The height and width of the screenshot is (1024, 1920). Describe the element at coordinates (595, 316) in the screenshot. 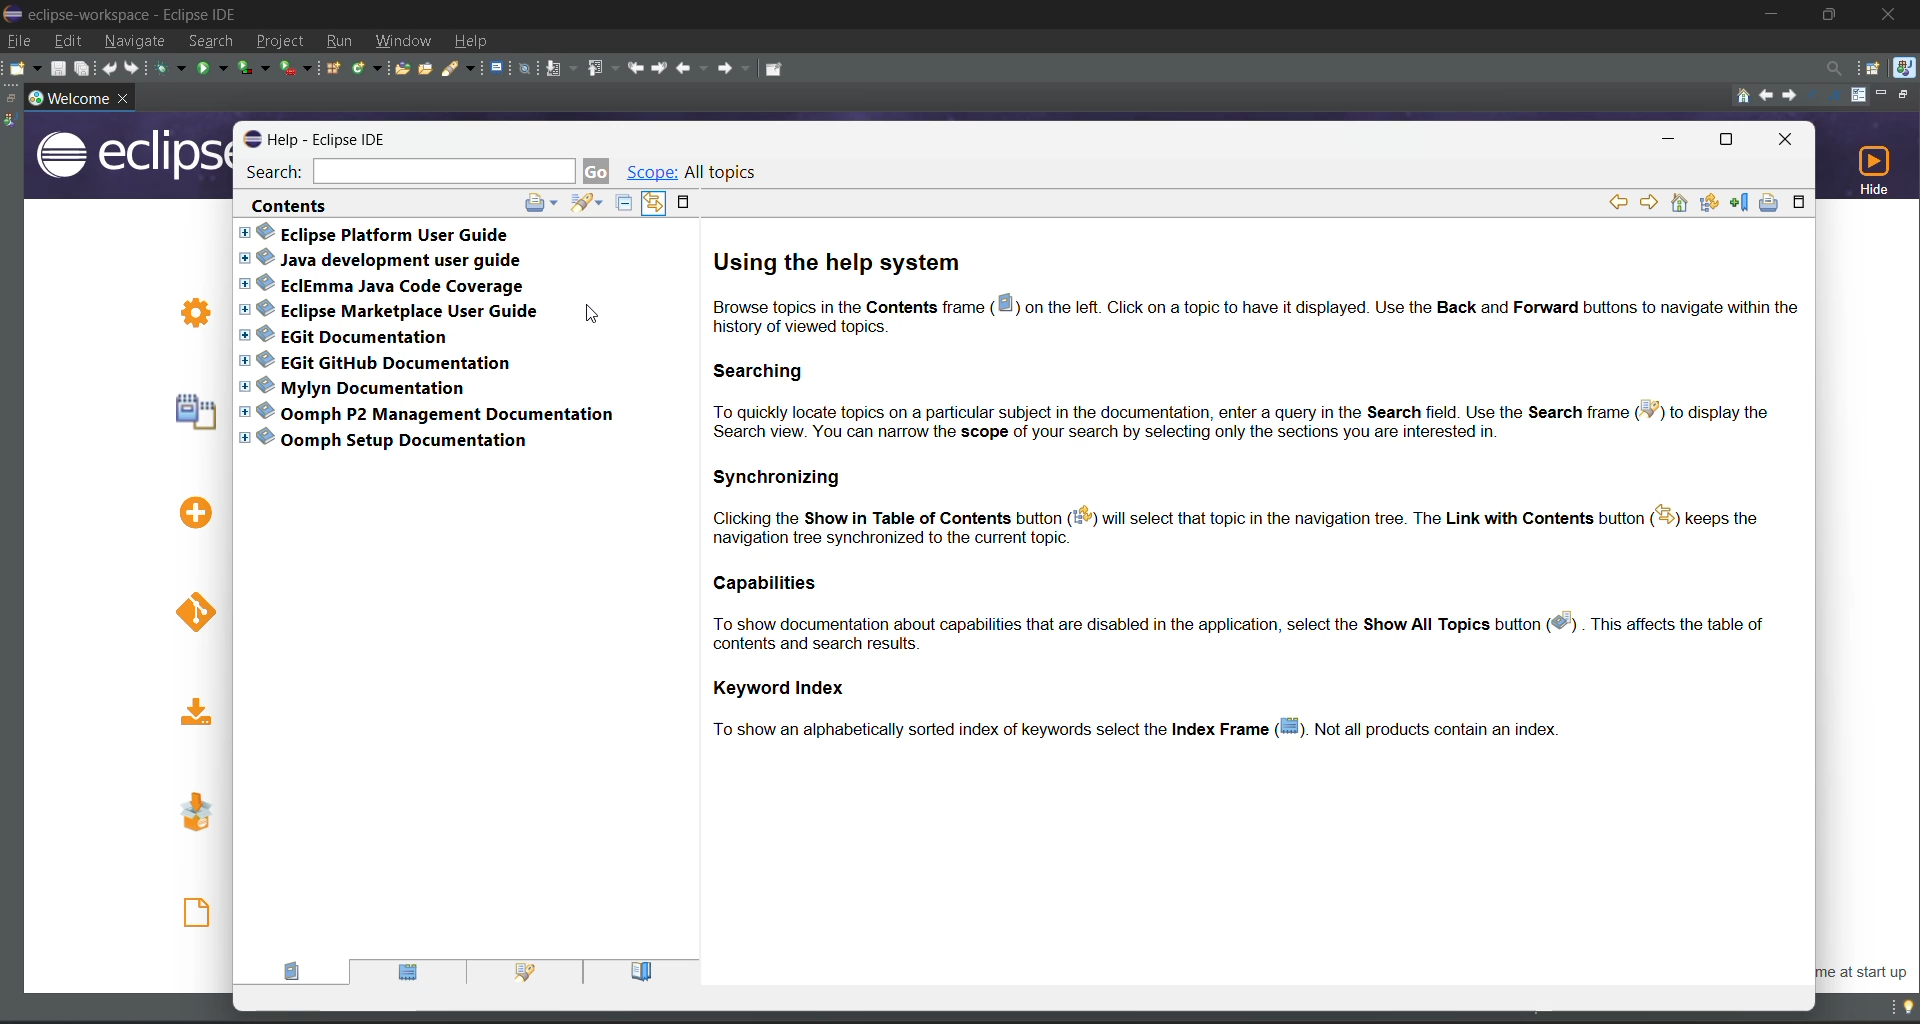

I see `cursor` at that location.